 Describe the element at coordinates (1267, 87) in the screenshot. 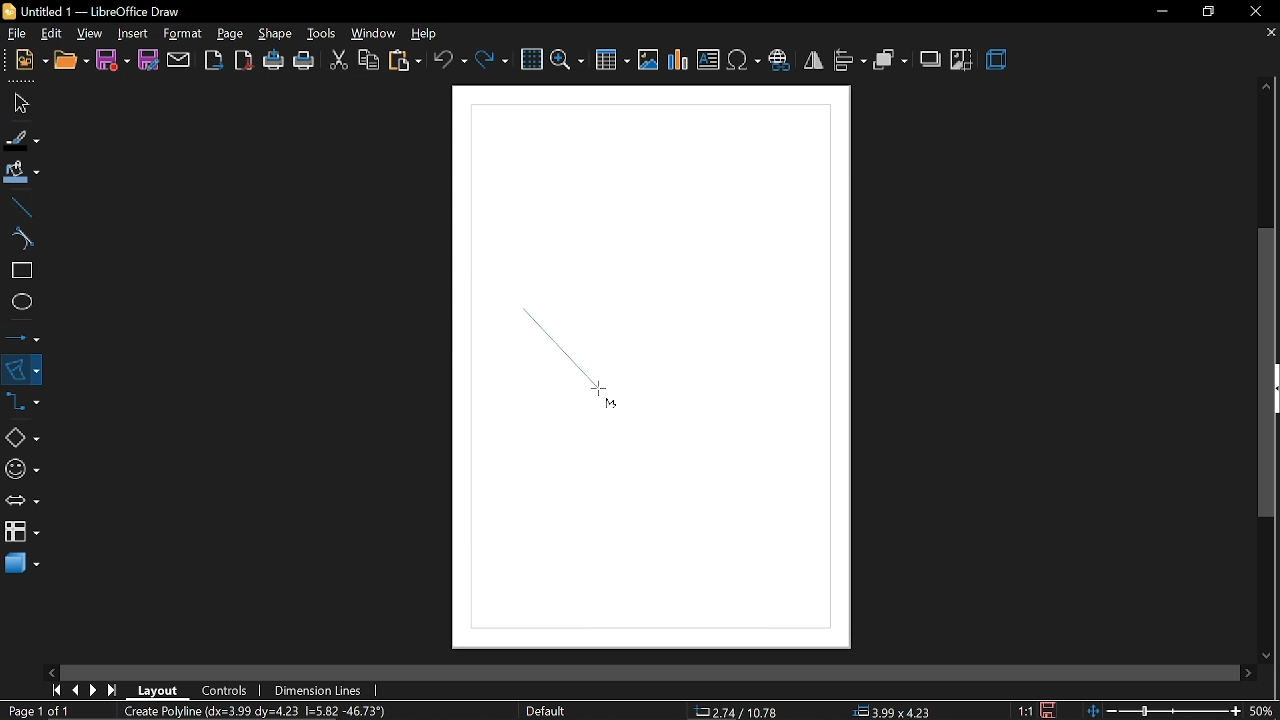

I see `move up` at that location.